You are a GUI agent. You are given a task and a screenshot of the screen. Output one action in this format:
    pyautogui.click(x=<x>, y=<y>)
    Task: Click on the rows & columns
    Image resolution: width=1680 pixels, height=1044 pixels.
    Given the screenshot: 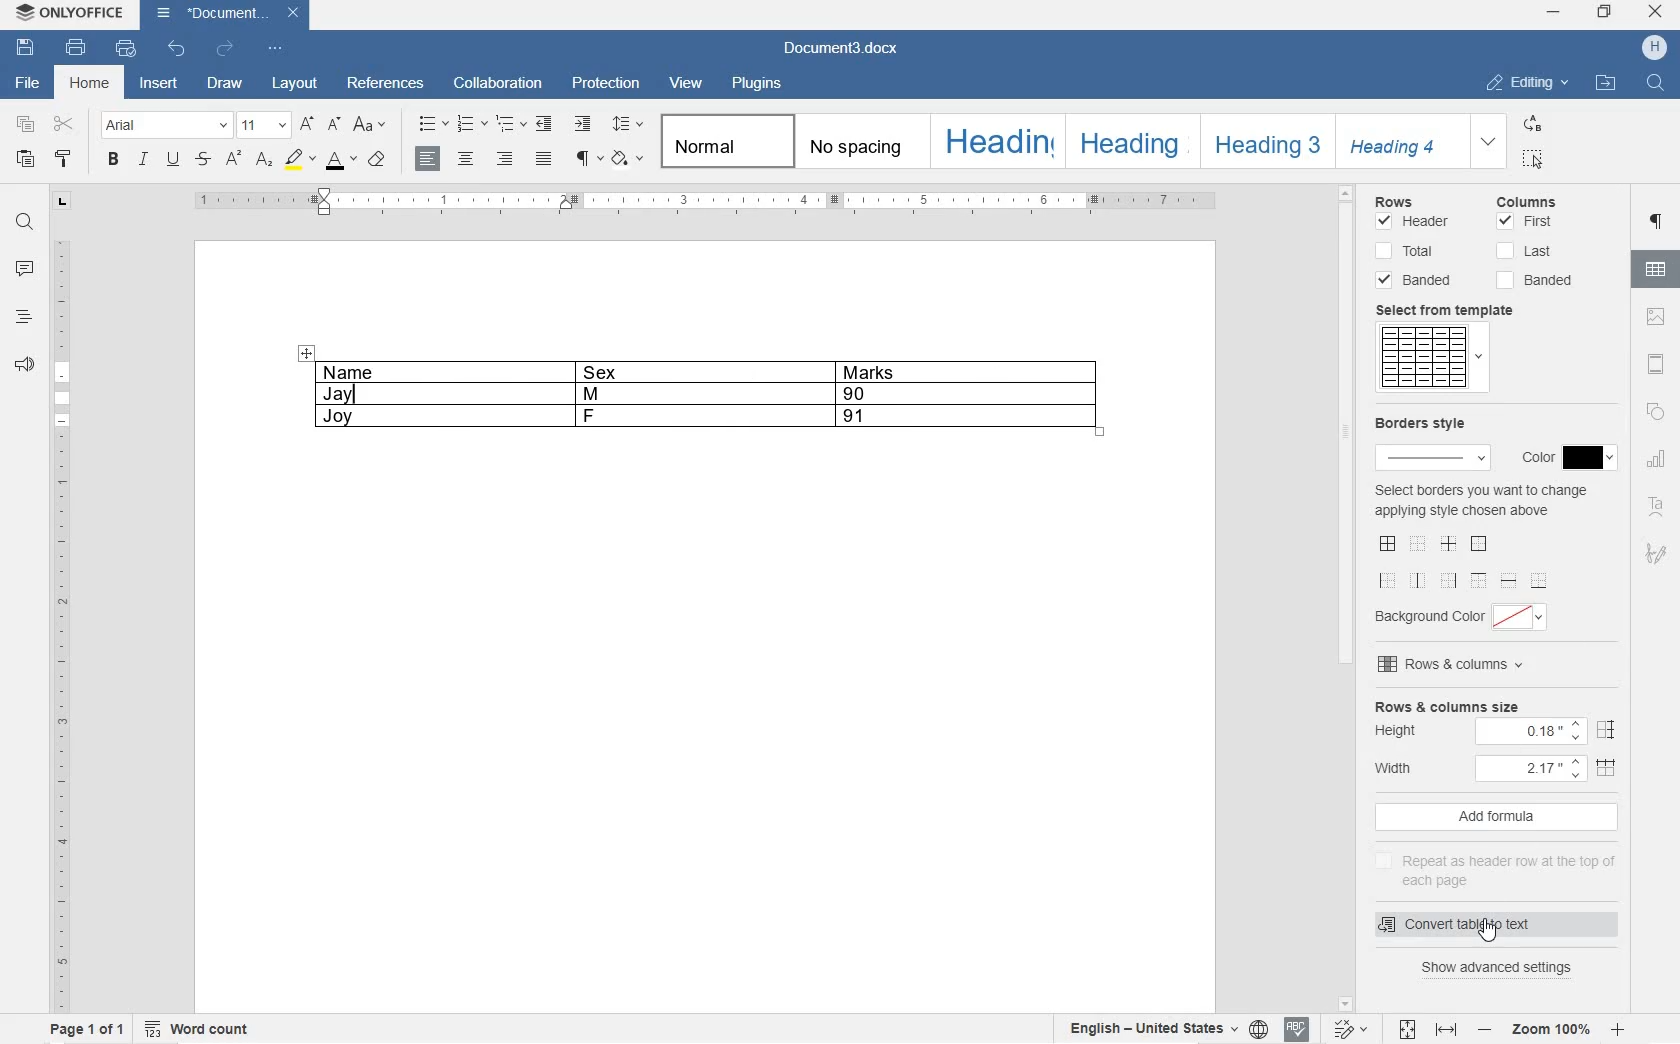 What is the action you would take?
    pyautogui.click(x=1453, y=665)
    